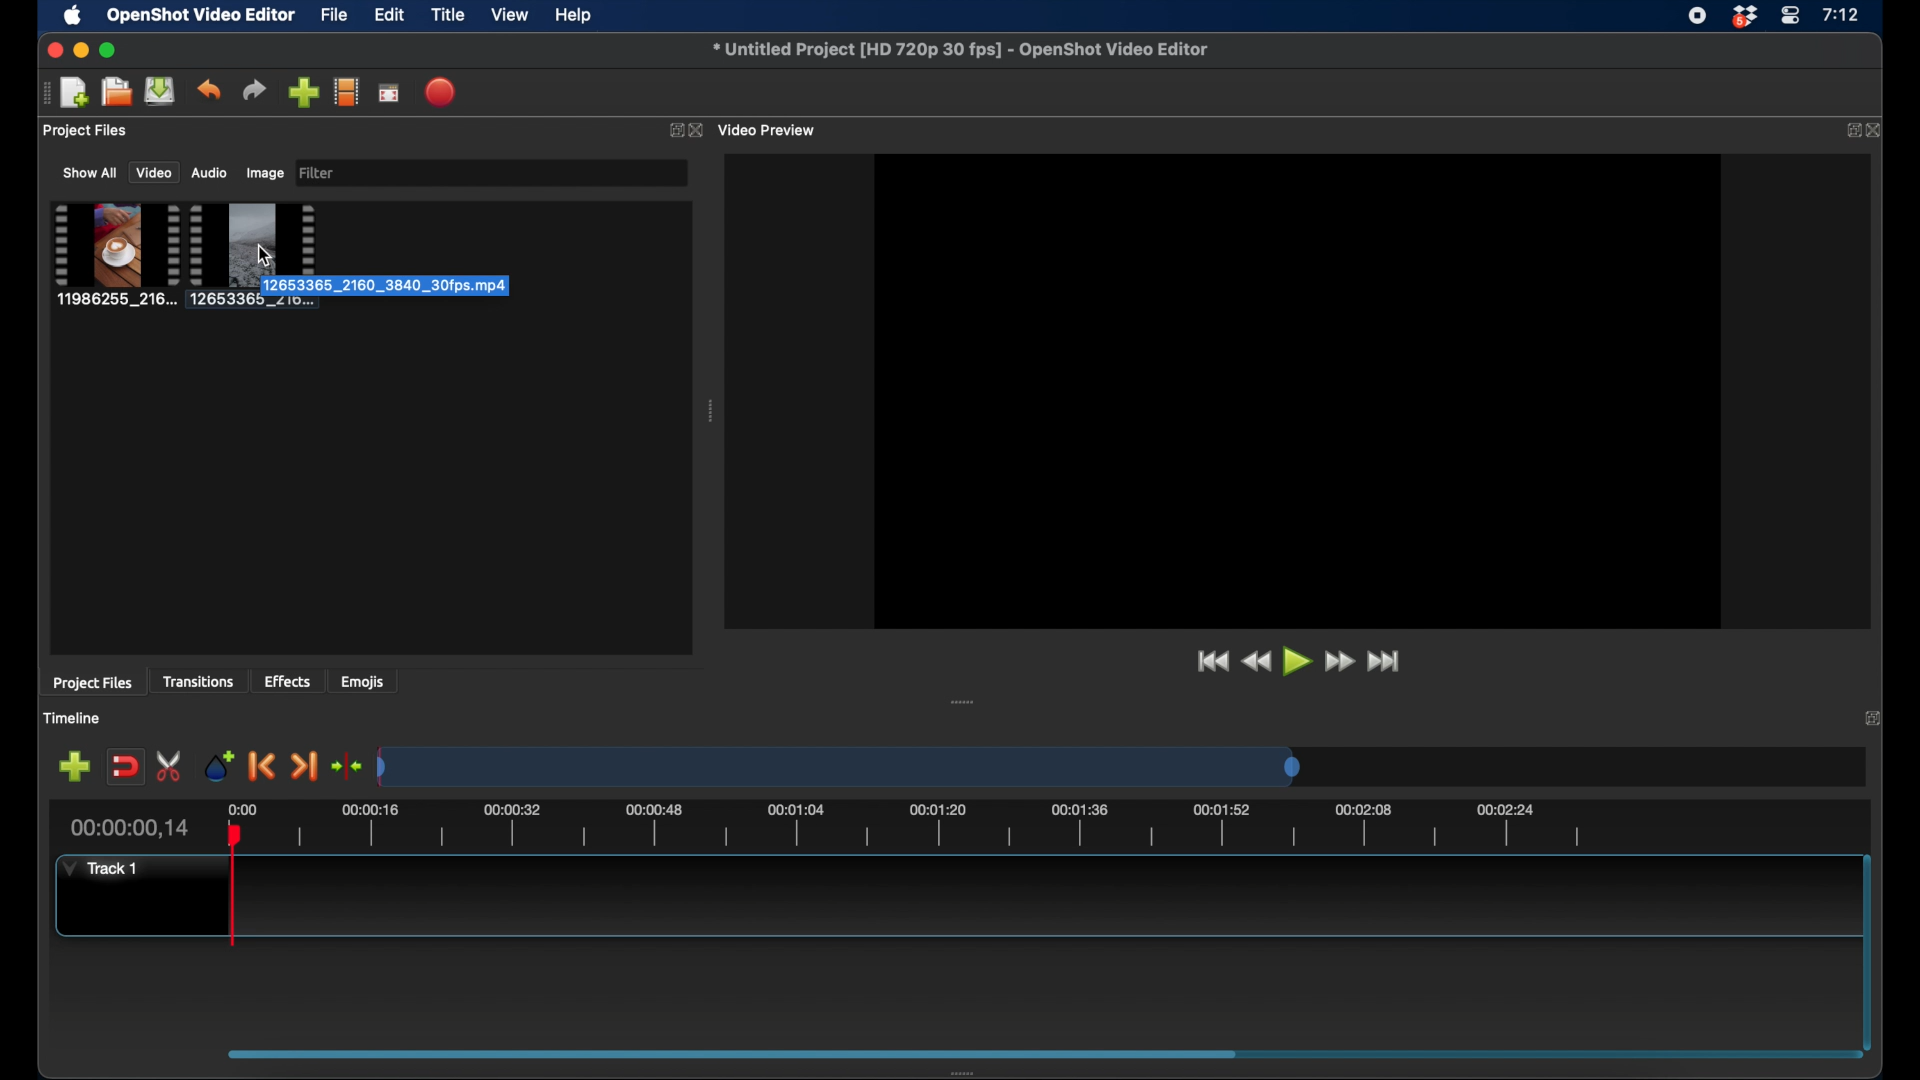 The width and height of the screenshot is (1920, 1080). I want to click on close, so click(53, 50).